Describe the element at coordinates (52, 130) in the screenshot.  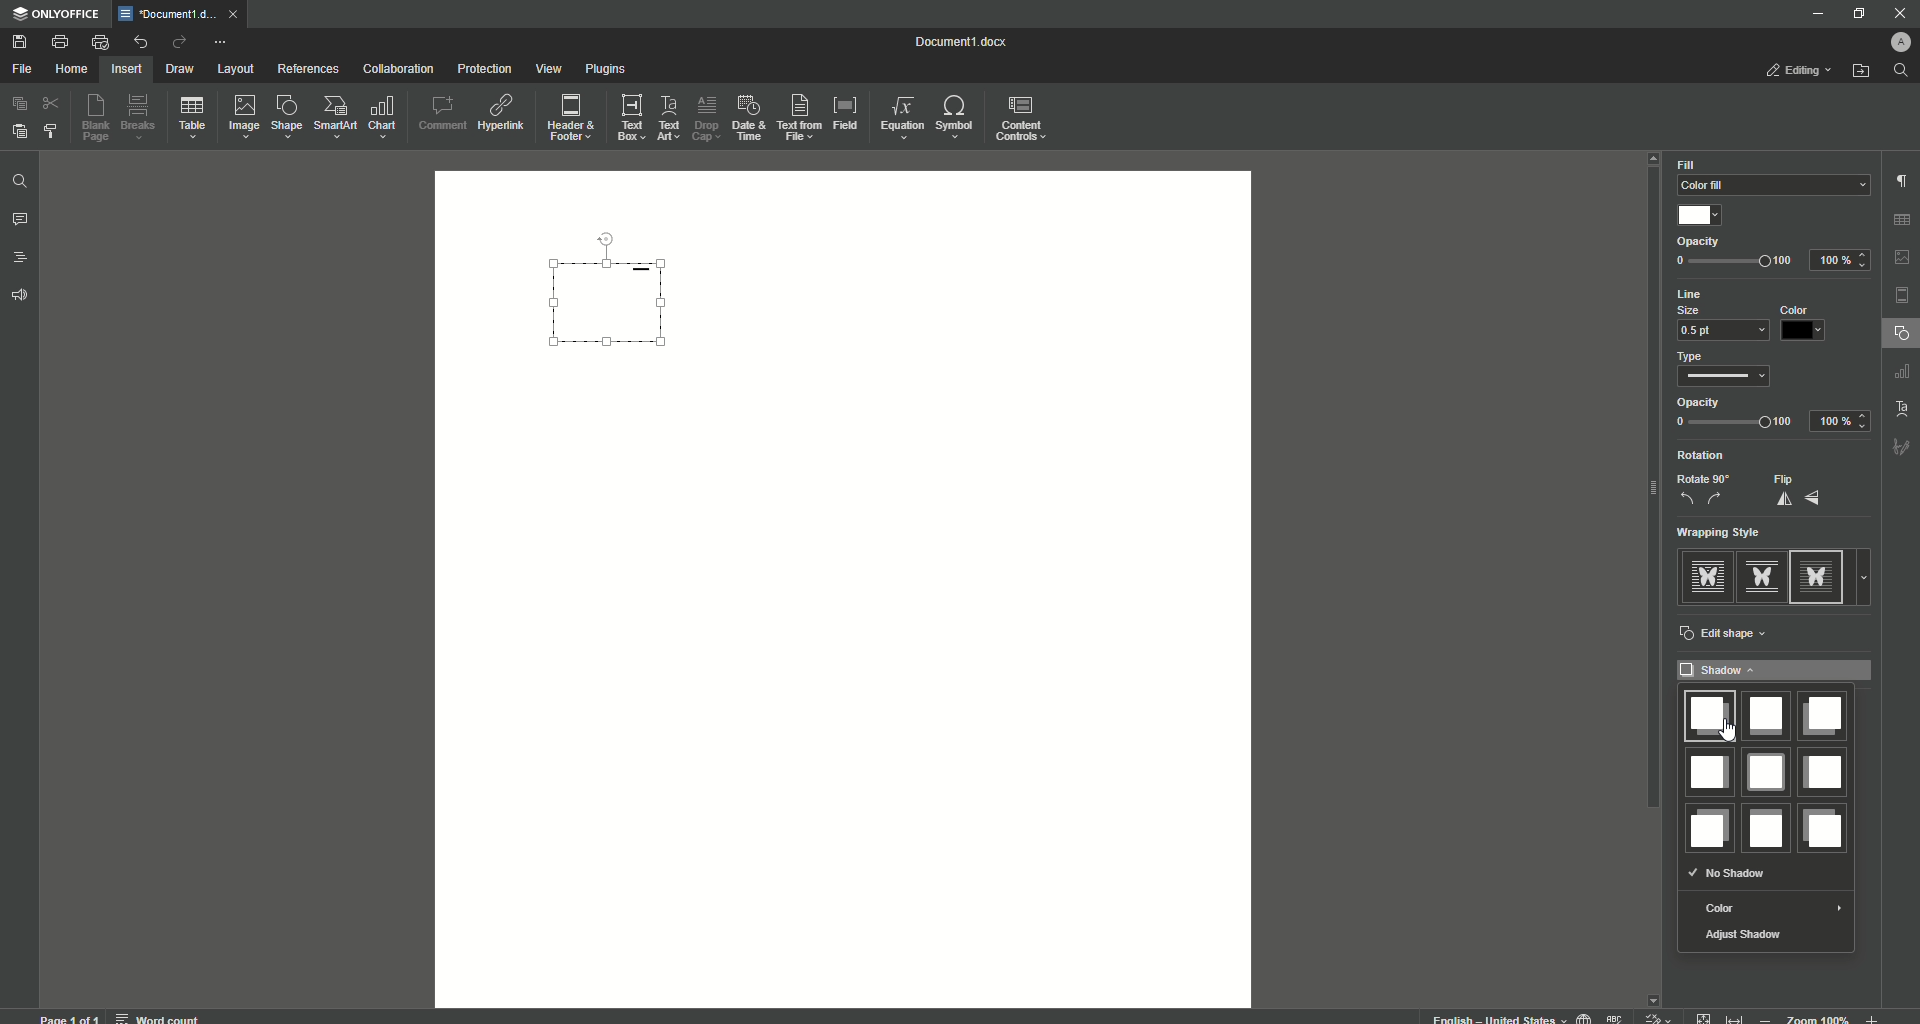
I see `Choose Styles` at that location.